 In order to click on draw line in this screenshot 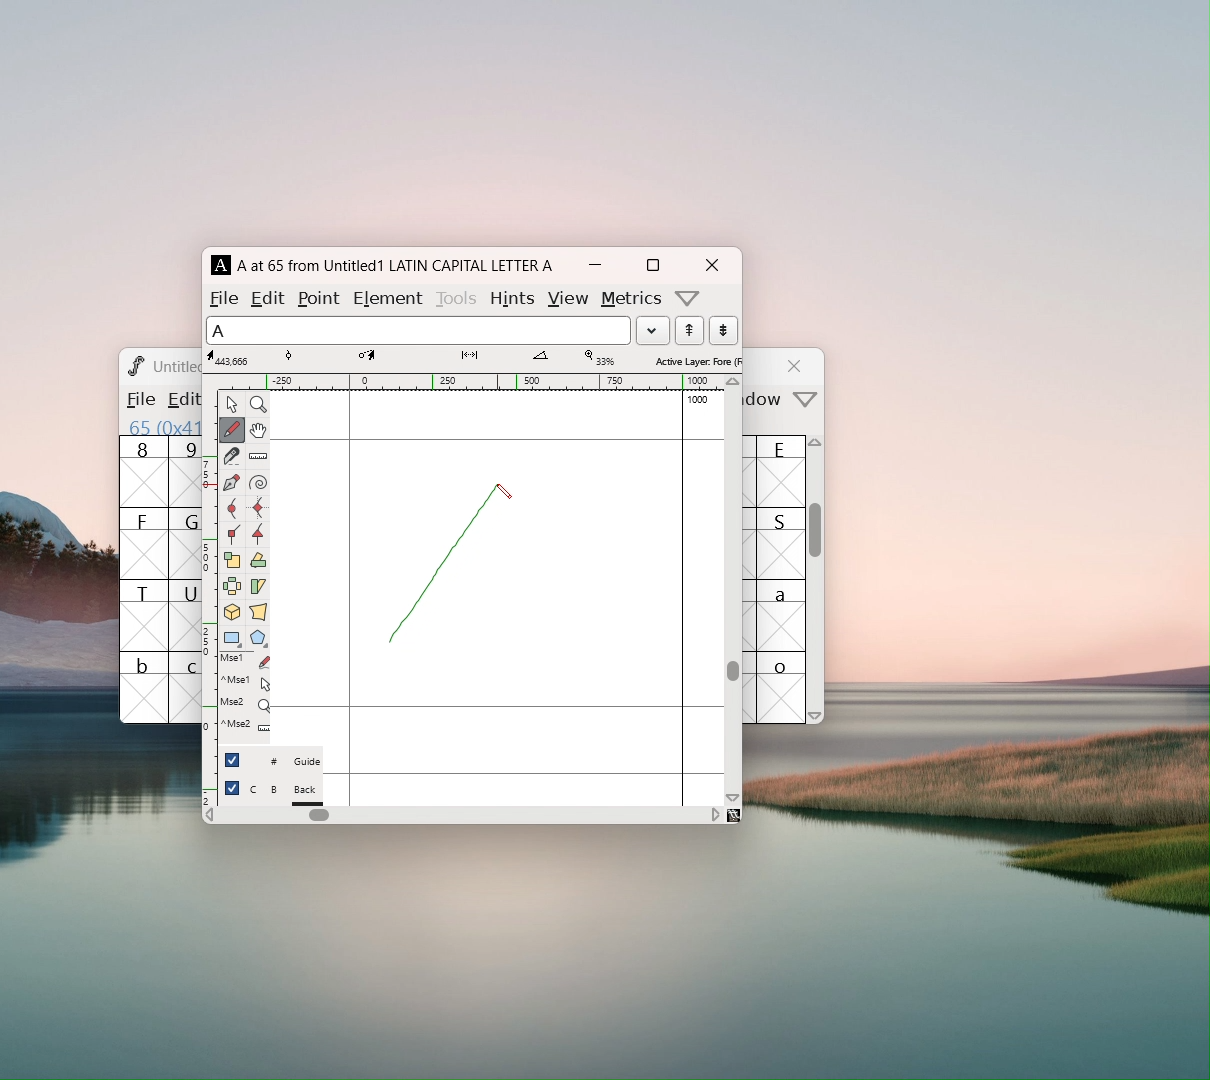, I will do `click(455, 558)`.